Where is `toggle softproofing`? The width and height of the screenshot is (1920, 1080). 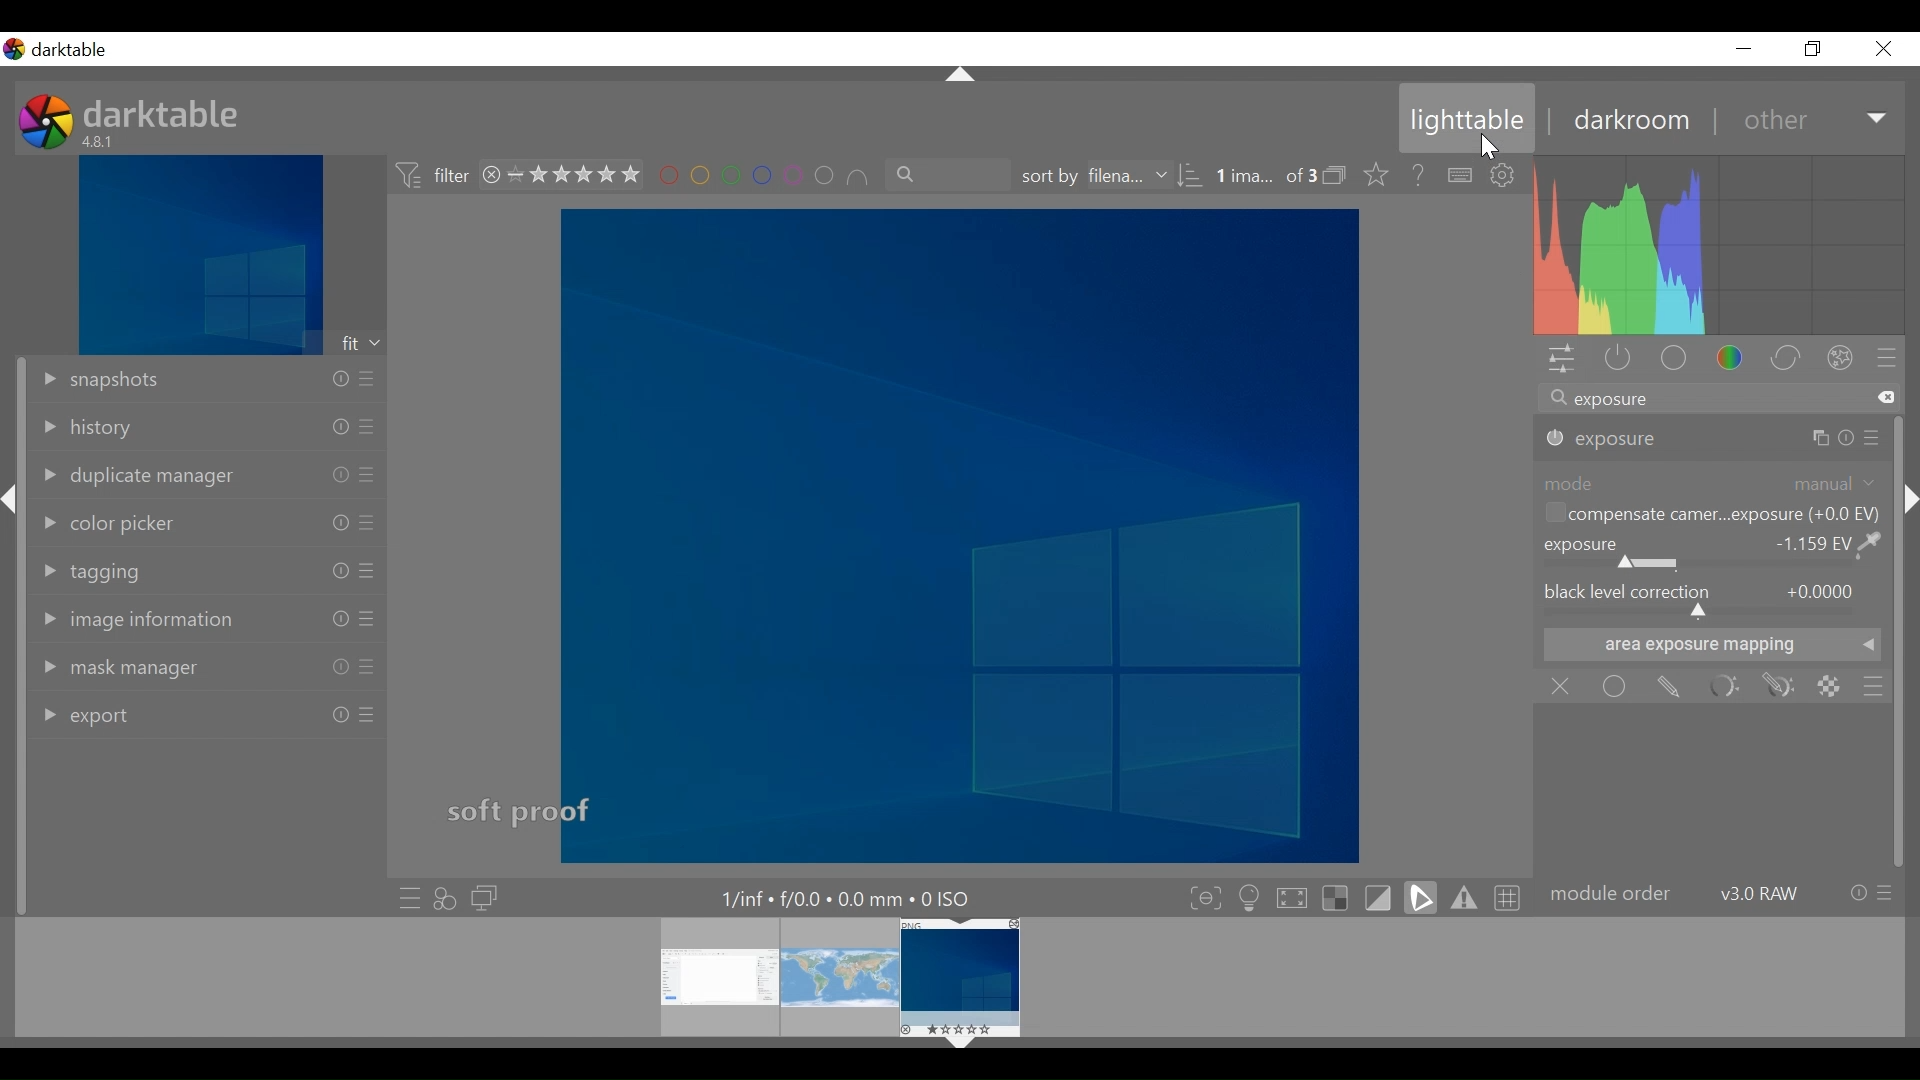 toggle softproofing is located at coordinates (1378, 895).